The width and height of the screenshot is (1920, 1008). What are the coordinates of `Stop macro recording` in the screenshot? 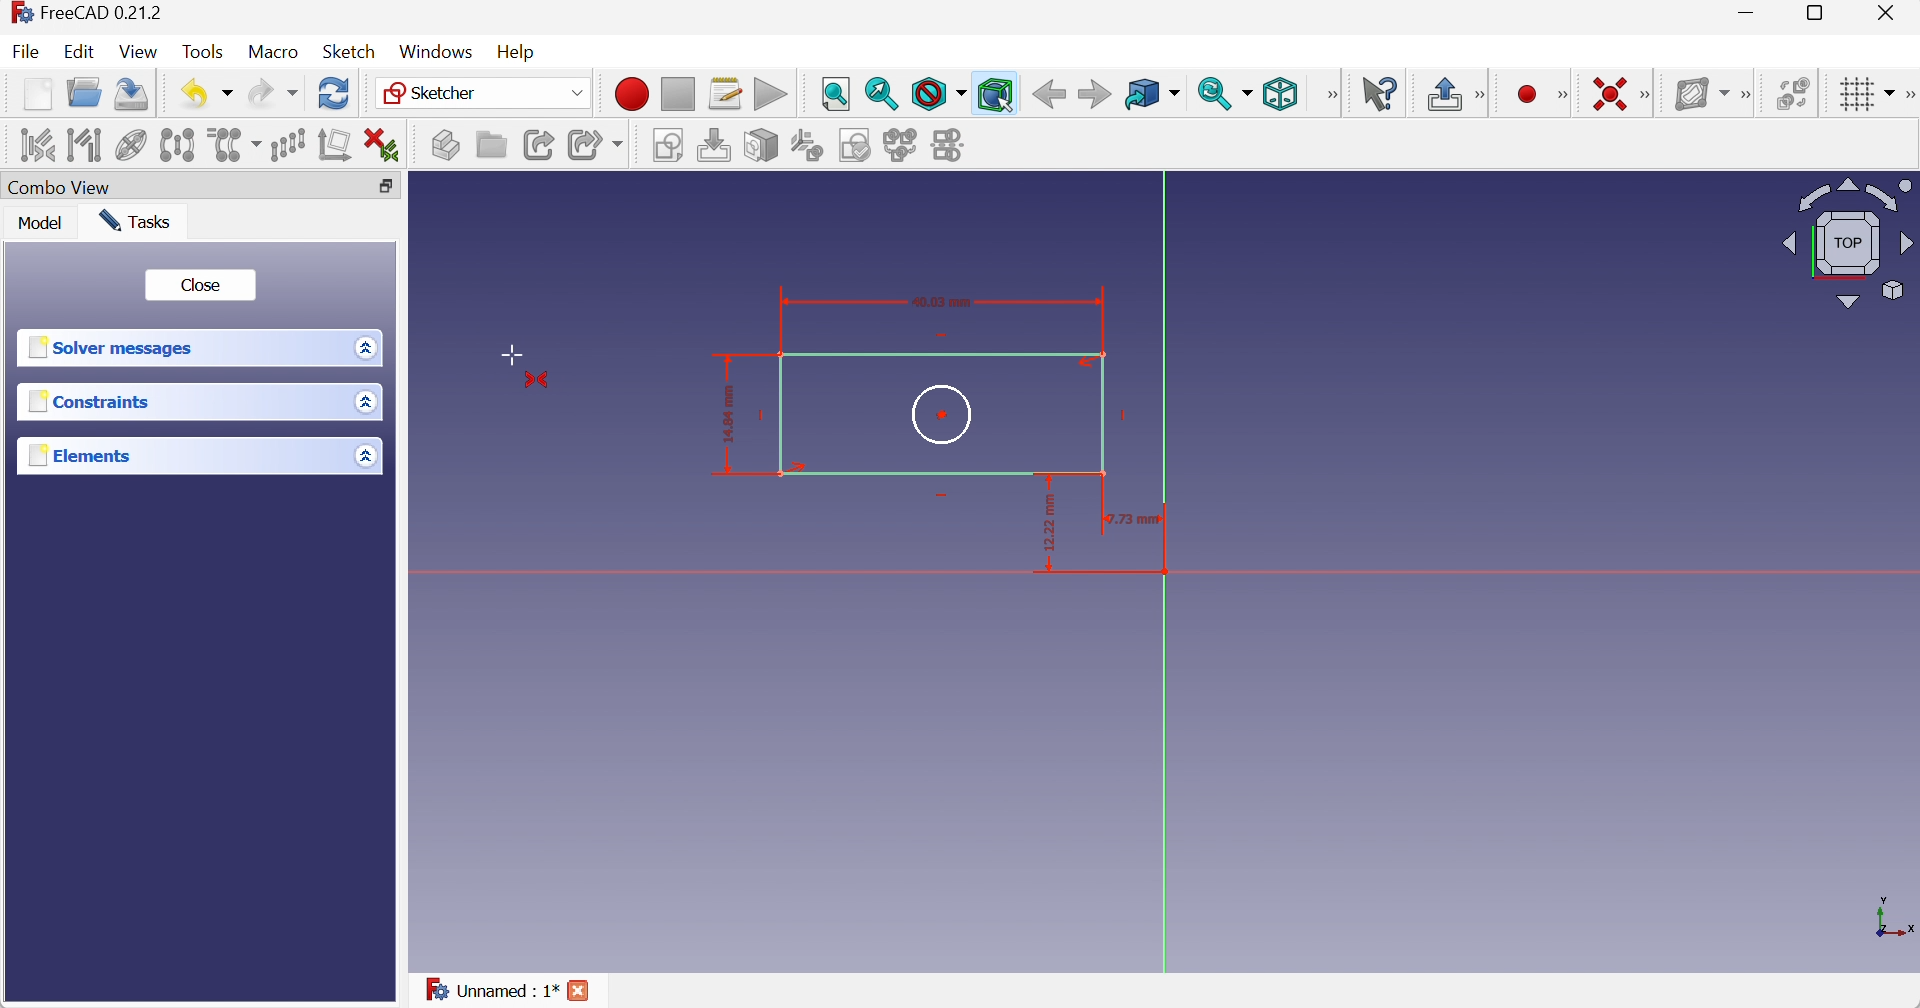 It's located at (676, 94).